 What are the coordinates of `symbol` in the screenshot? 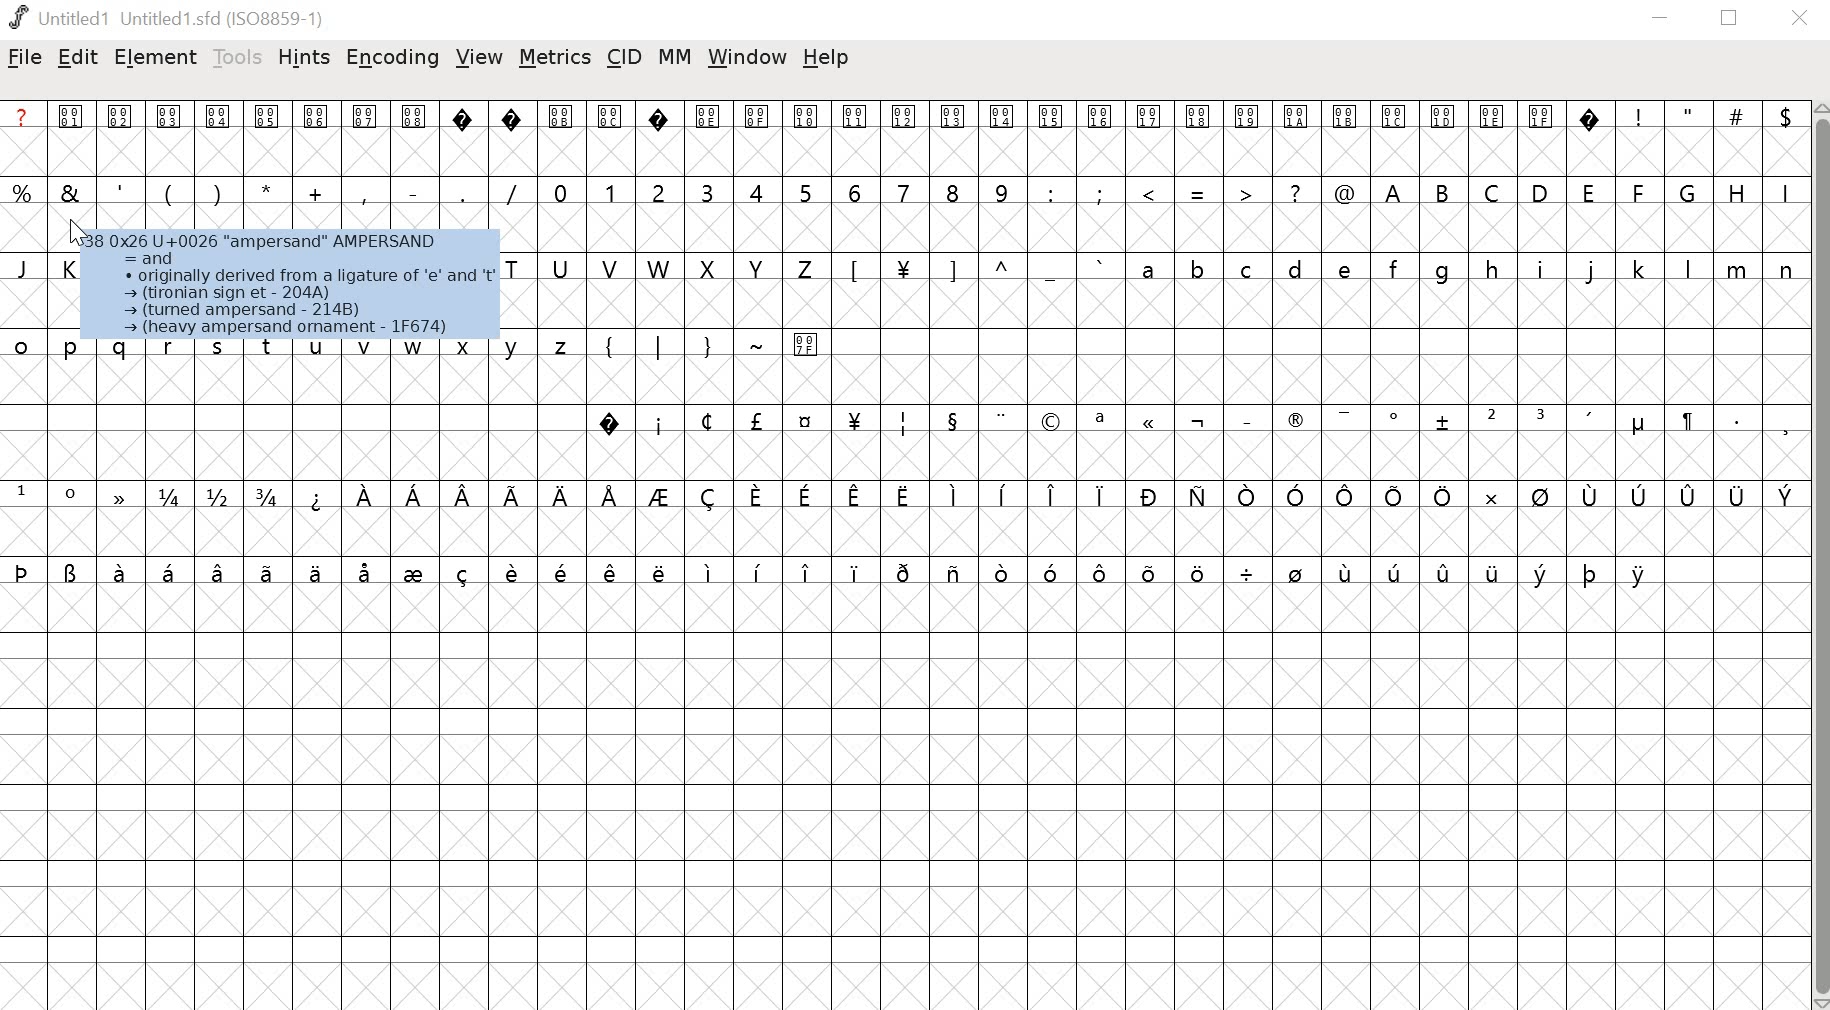 It's located at (661, 494).